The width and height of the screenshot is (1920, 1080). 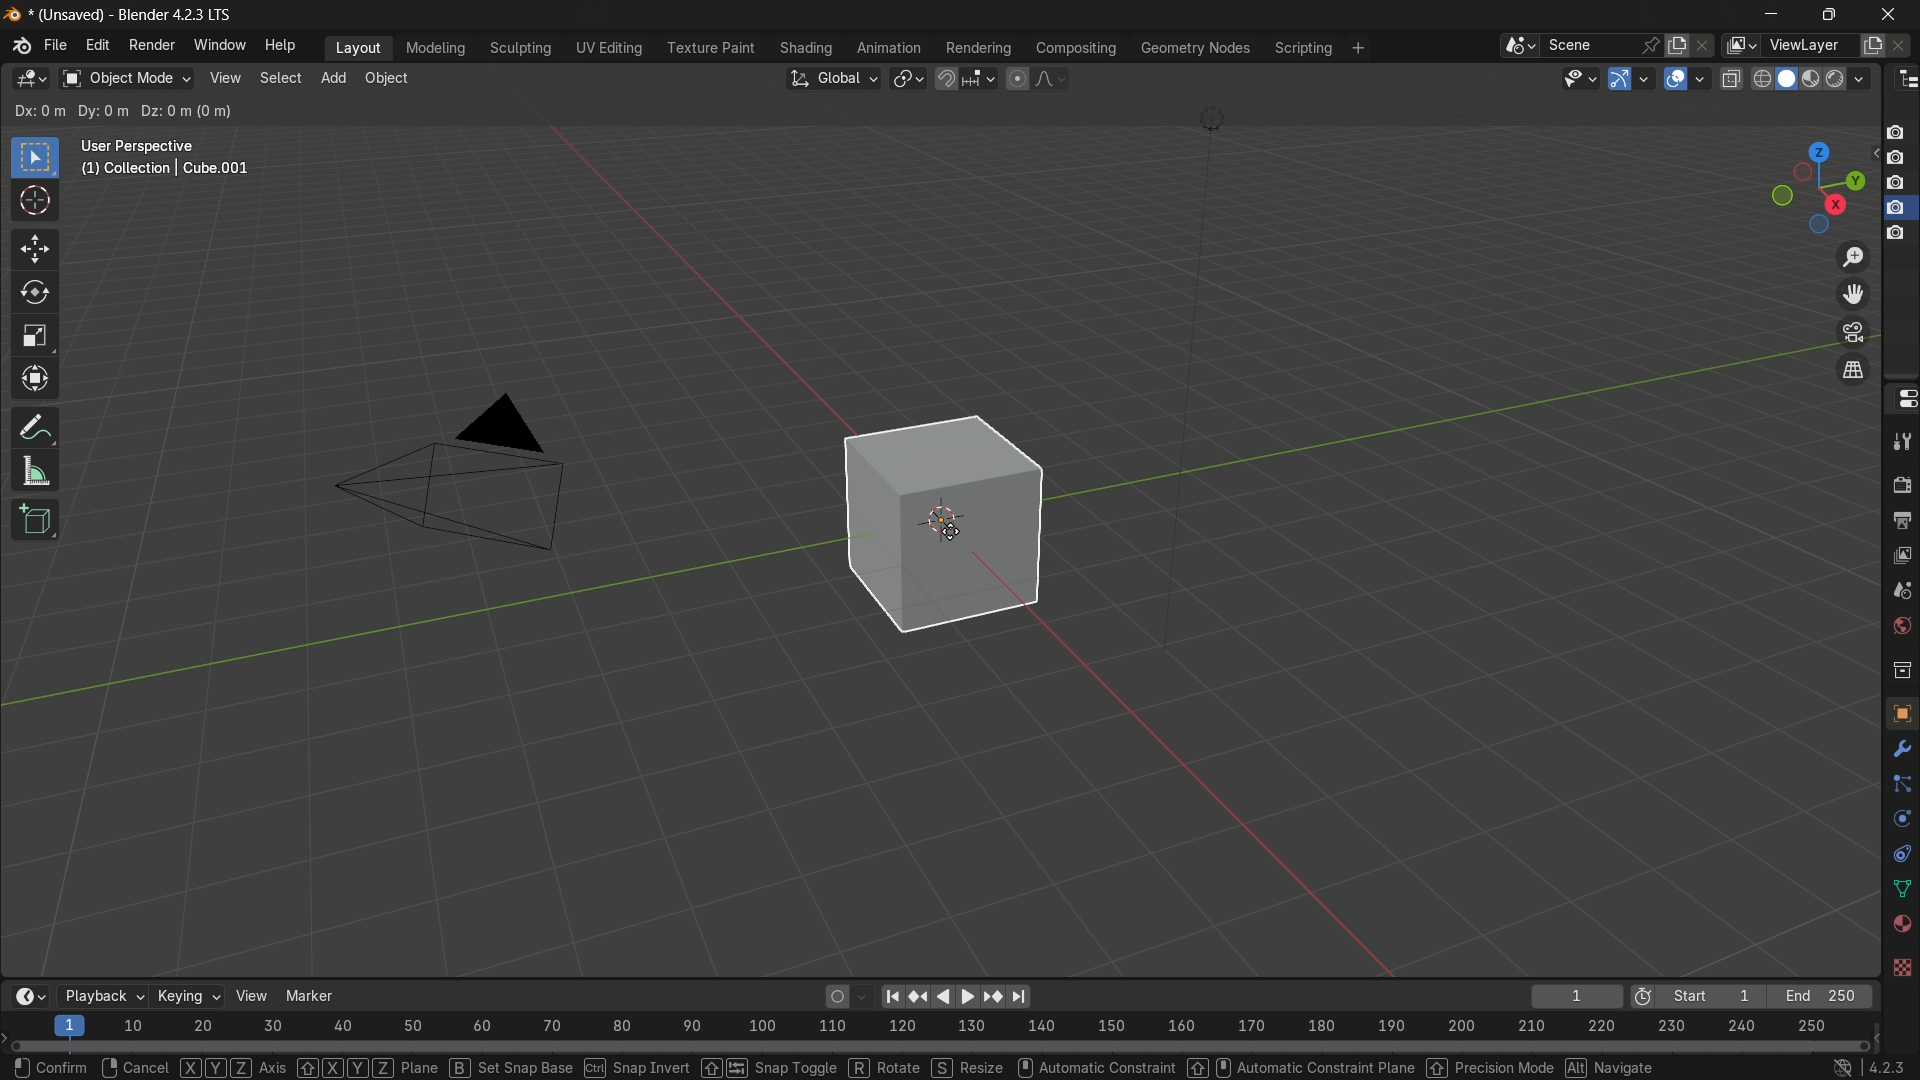 I want to click on Precision Mode, so click(x=1486, y=1068).